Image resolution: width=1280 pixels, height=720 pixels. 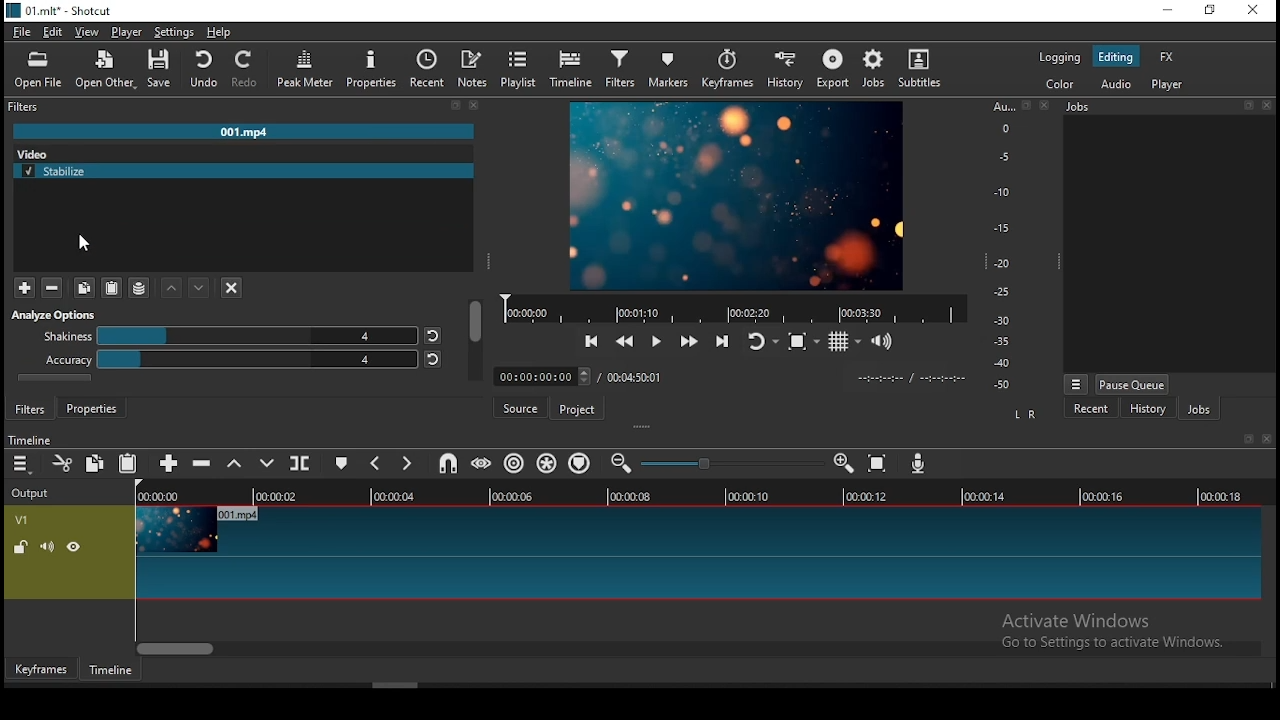 What do you see at coordinates (83, 244) in the screenshot?
I see `mouse pointer` at bounding box center [83, 244].